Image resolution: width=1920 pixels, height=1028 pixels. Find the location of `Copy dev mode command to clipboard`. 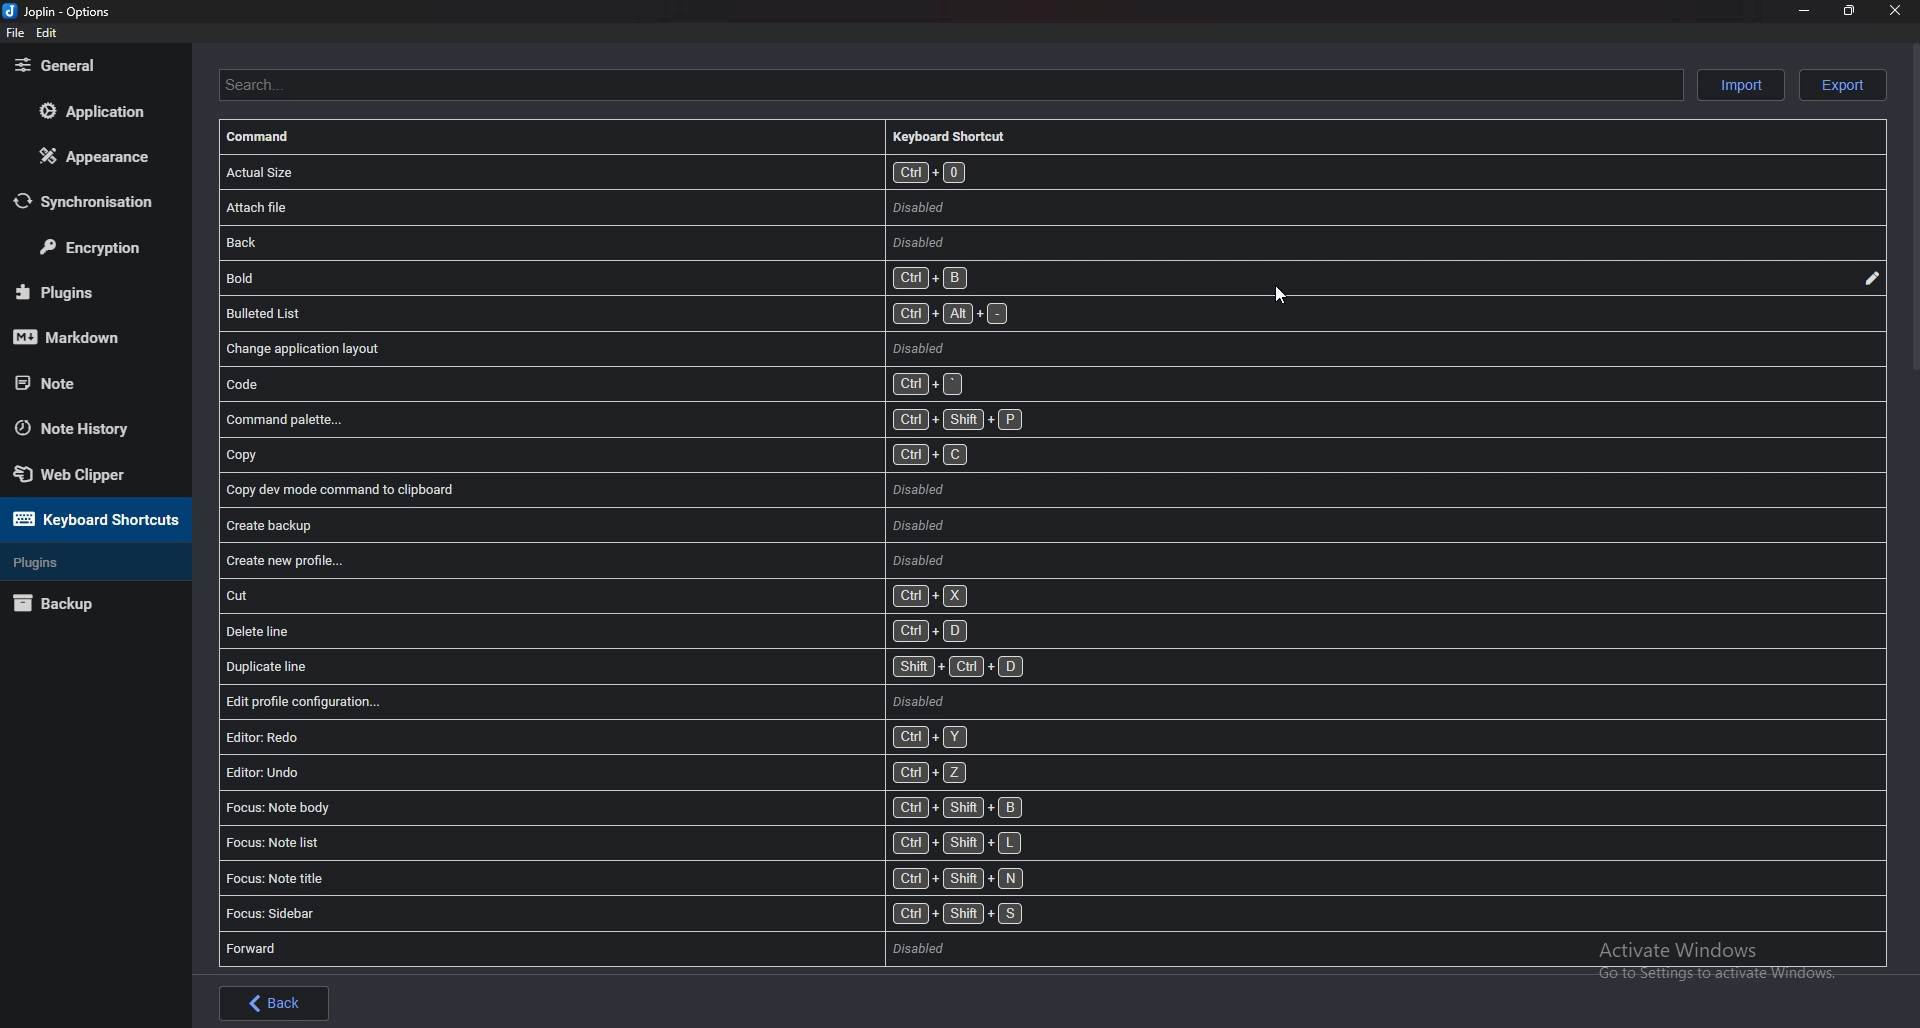

Copy dev mode command to clipboard is located at coordinates (591, 487).